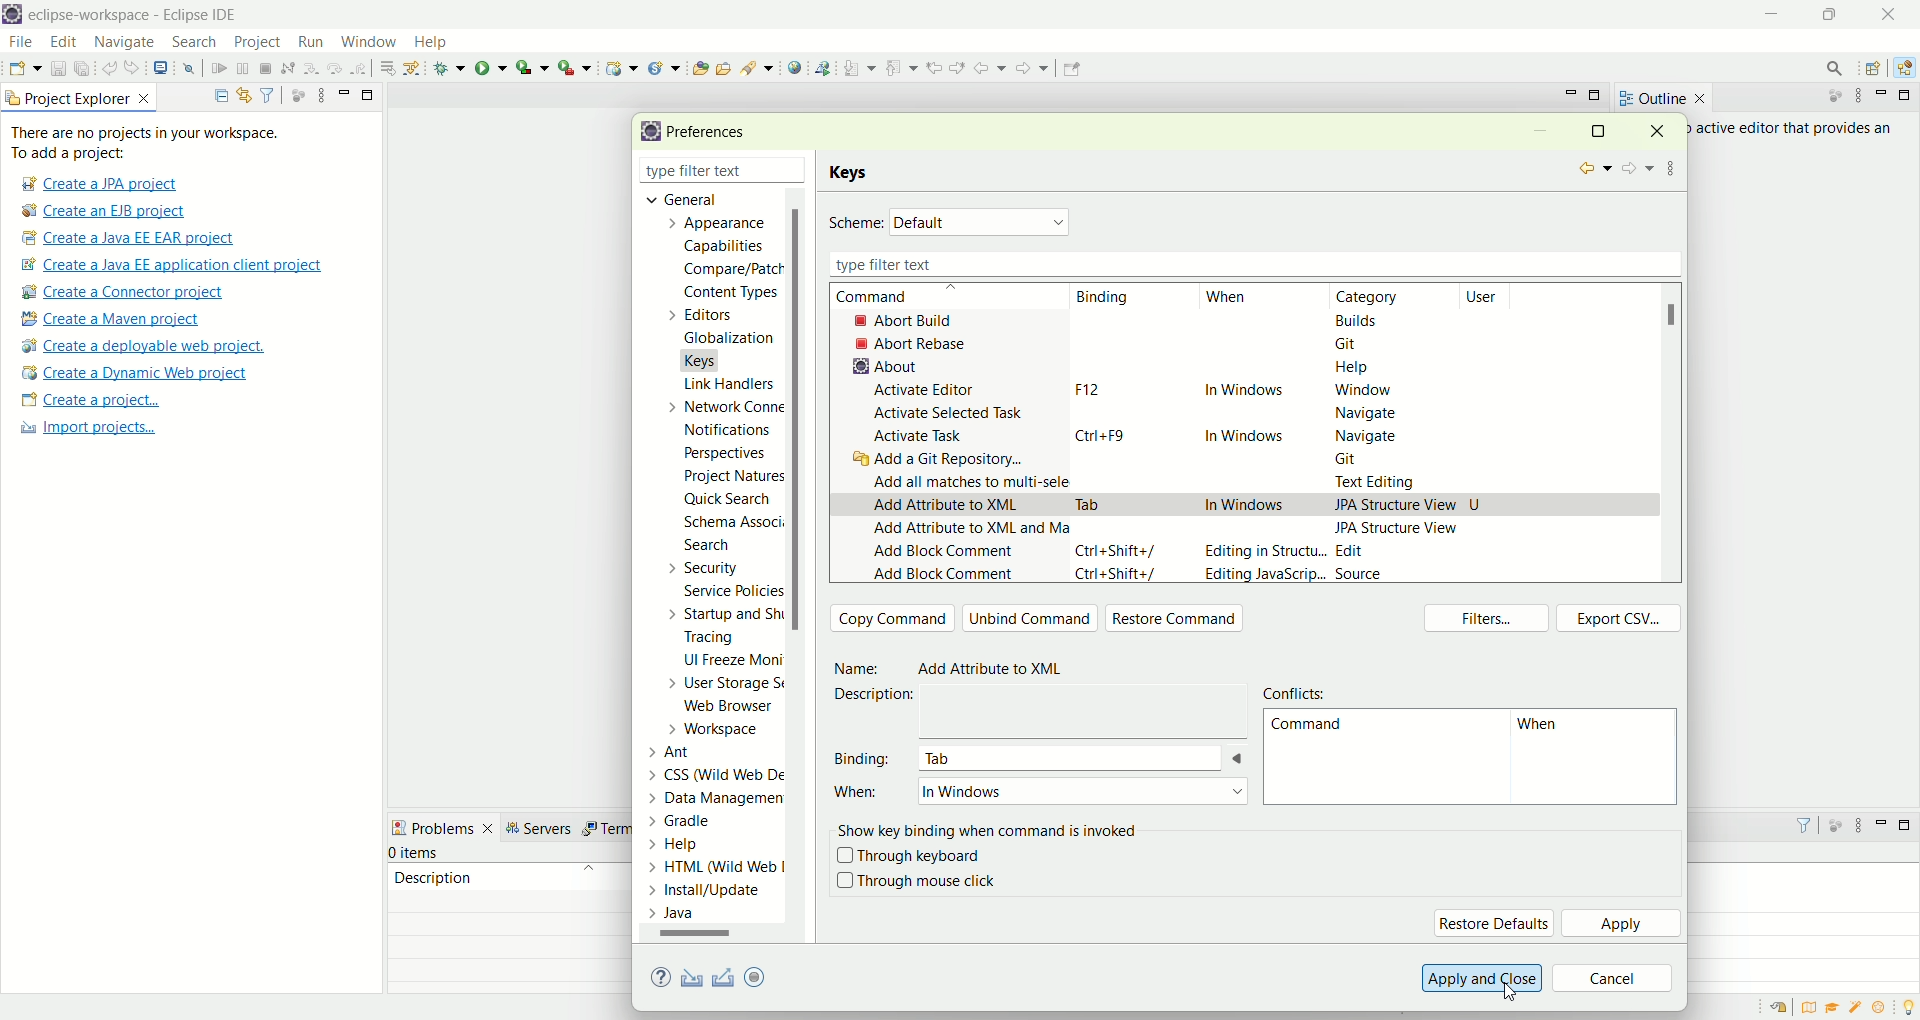  Describe the element at coordinates (1832, 1008) in the screenshot. I see `tutorials` at that location.